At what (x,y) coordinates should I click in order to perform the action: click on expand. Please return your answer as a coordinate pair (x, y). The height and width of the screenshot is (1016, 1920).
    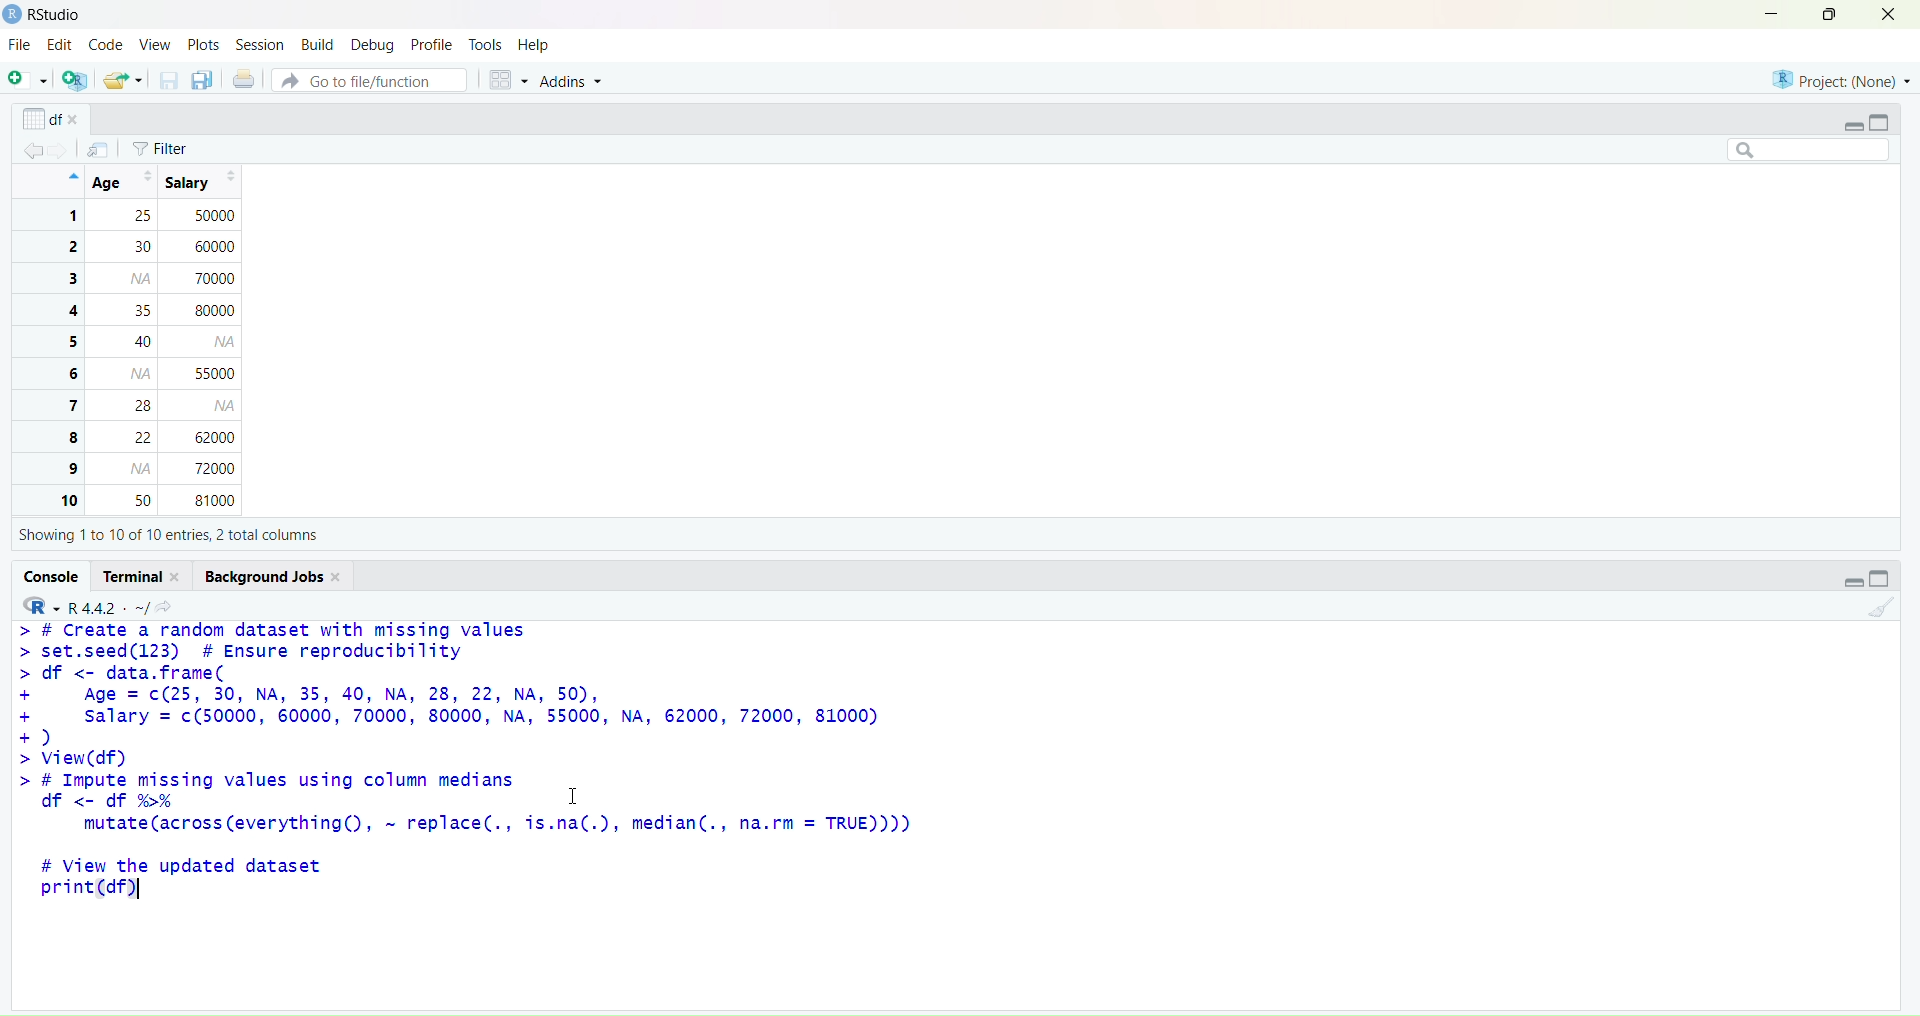
    Looking at the image, I should click on (1853, 125).